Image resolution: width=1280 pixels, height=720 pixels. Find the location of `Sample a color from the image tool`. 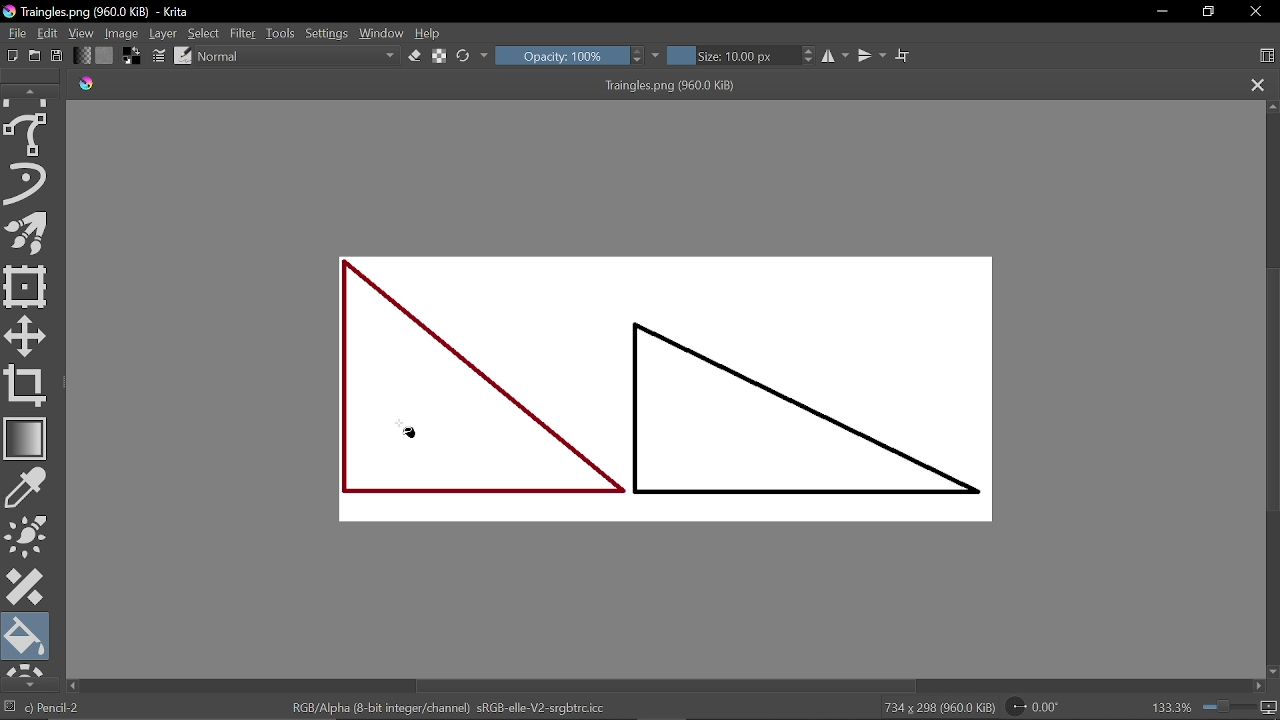

Sample a color from the image tool is located at coordinates (28, 488).